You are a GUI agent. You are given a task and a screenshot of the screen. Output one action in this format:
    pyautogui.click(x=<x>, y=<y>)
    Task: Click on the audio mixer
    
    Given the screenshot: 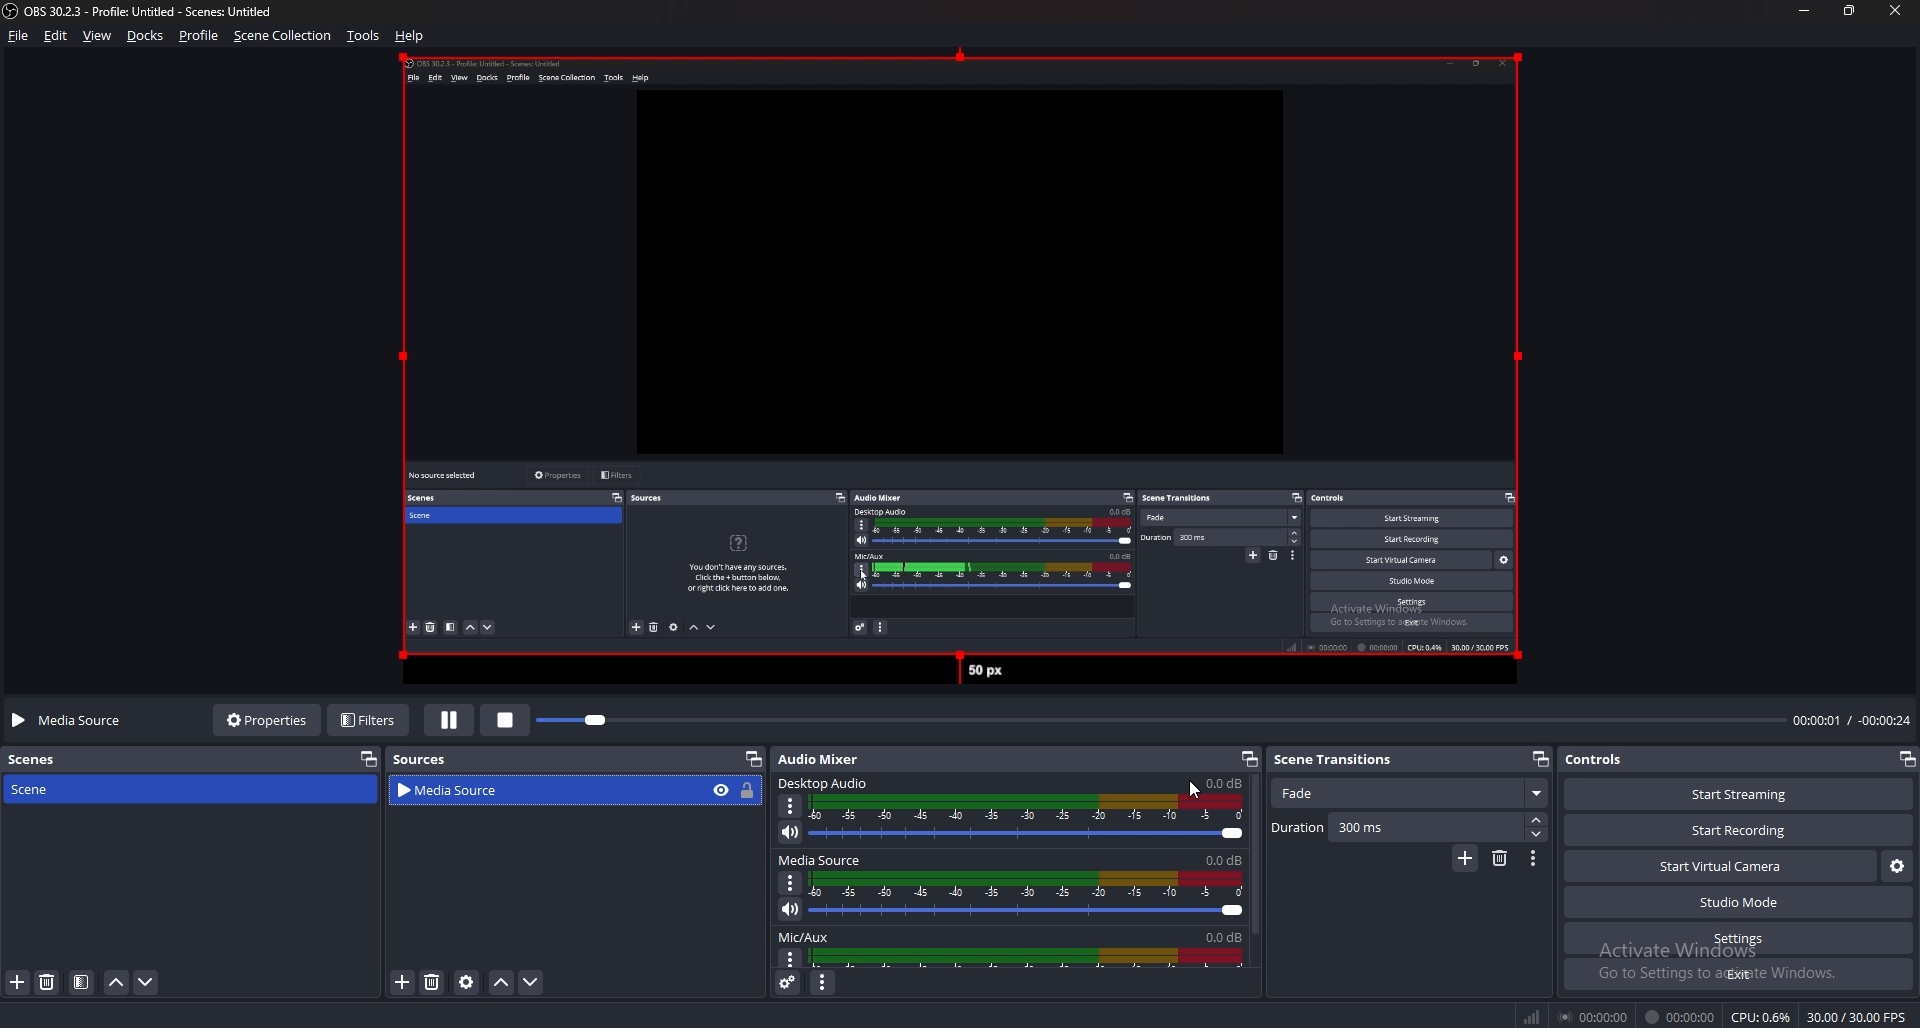 What is the action you would take?
    pyautogui.click(x=818, y=760)
    